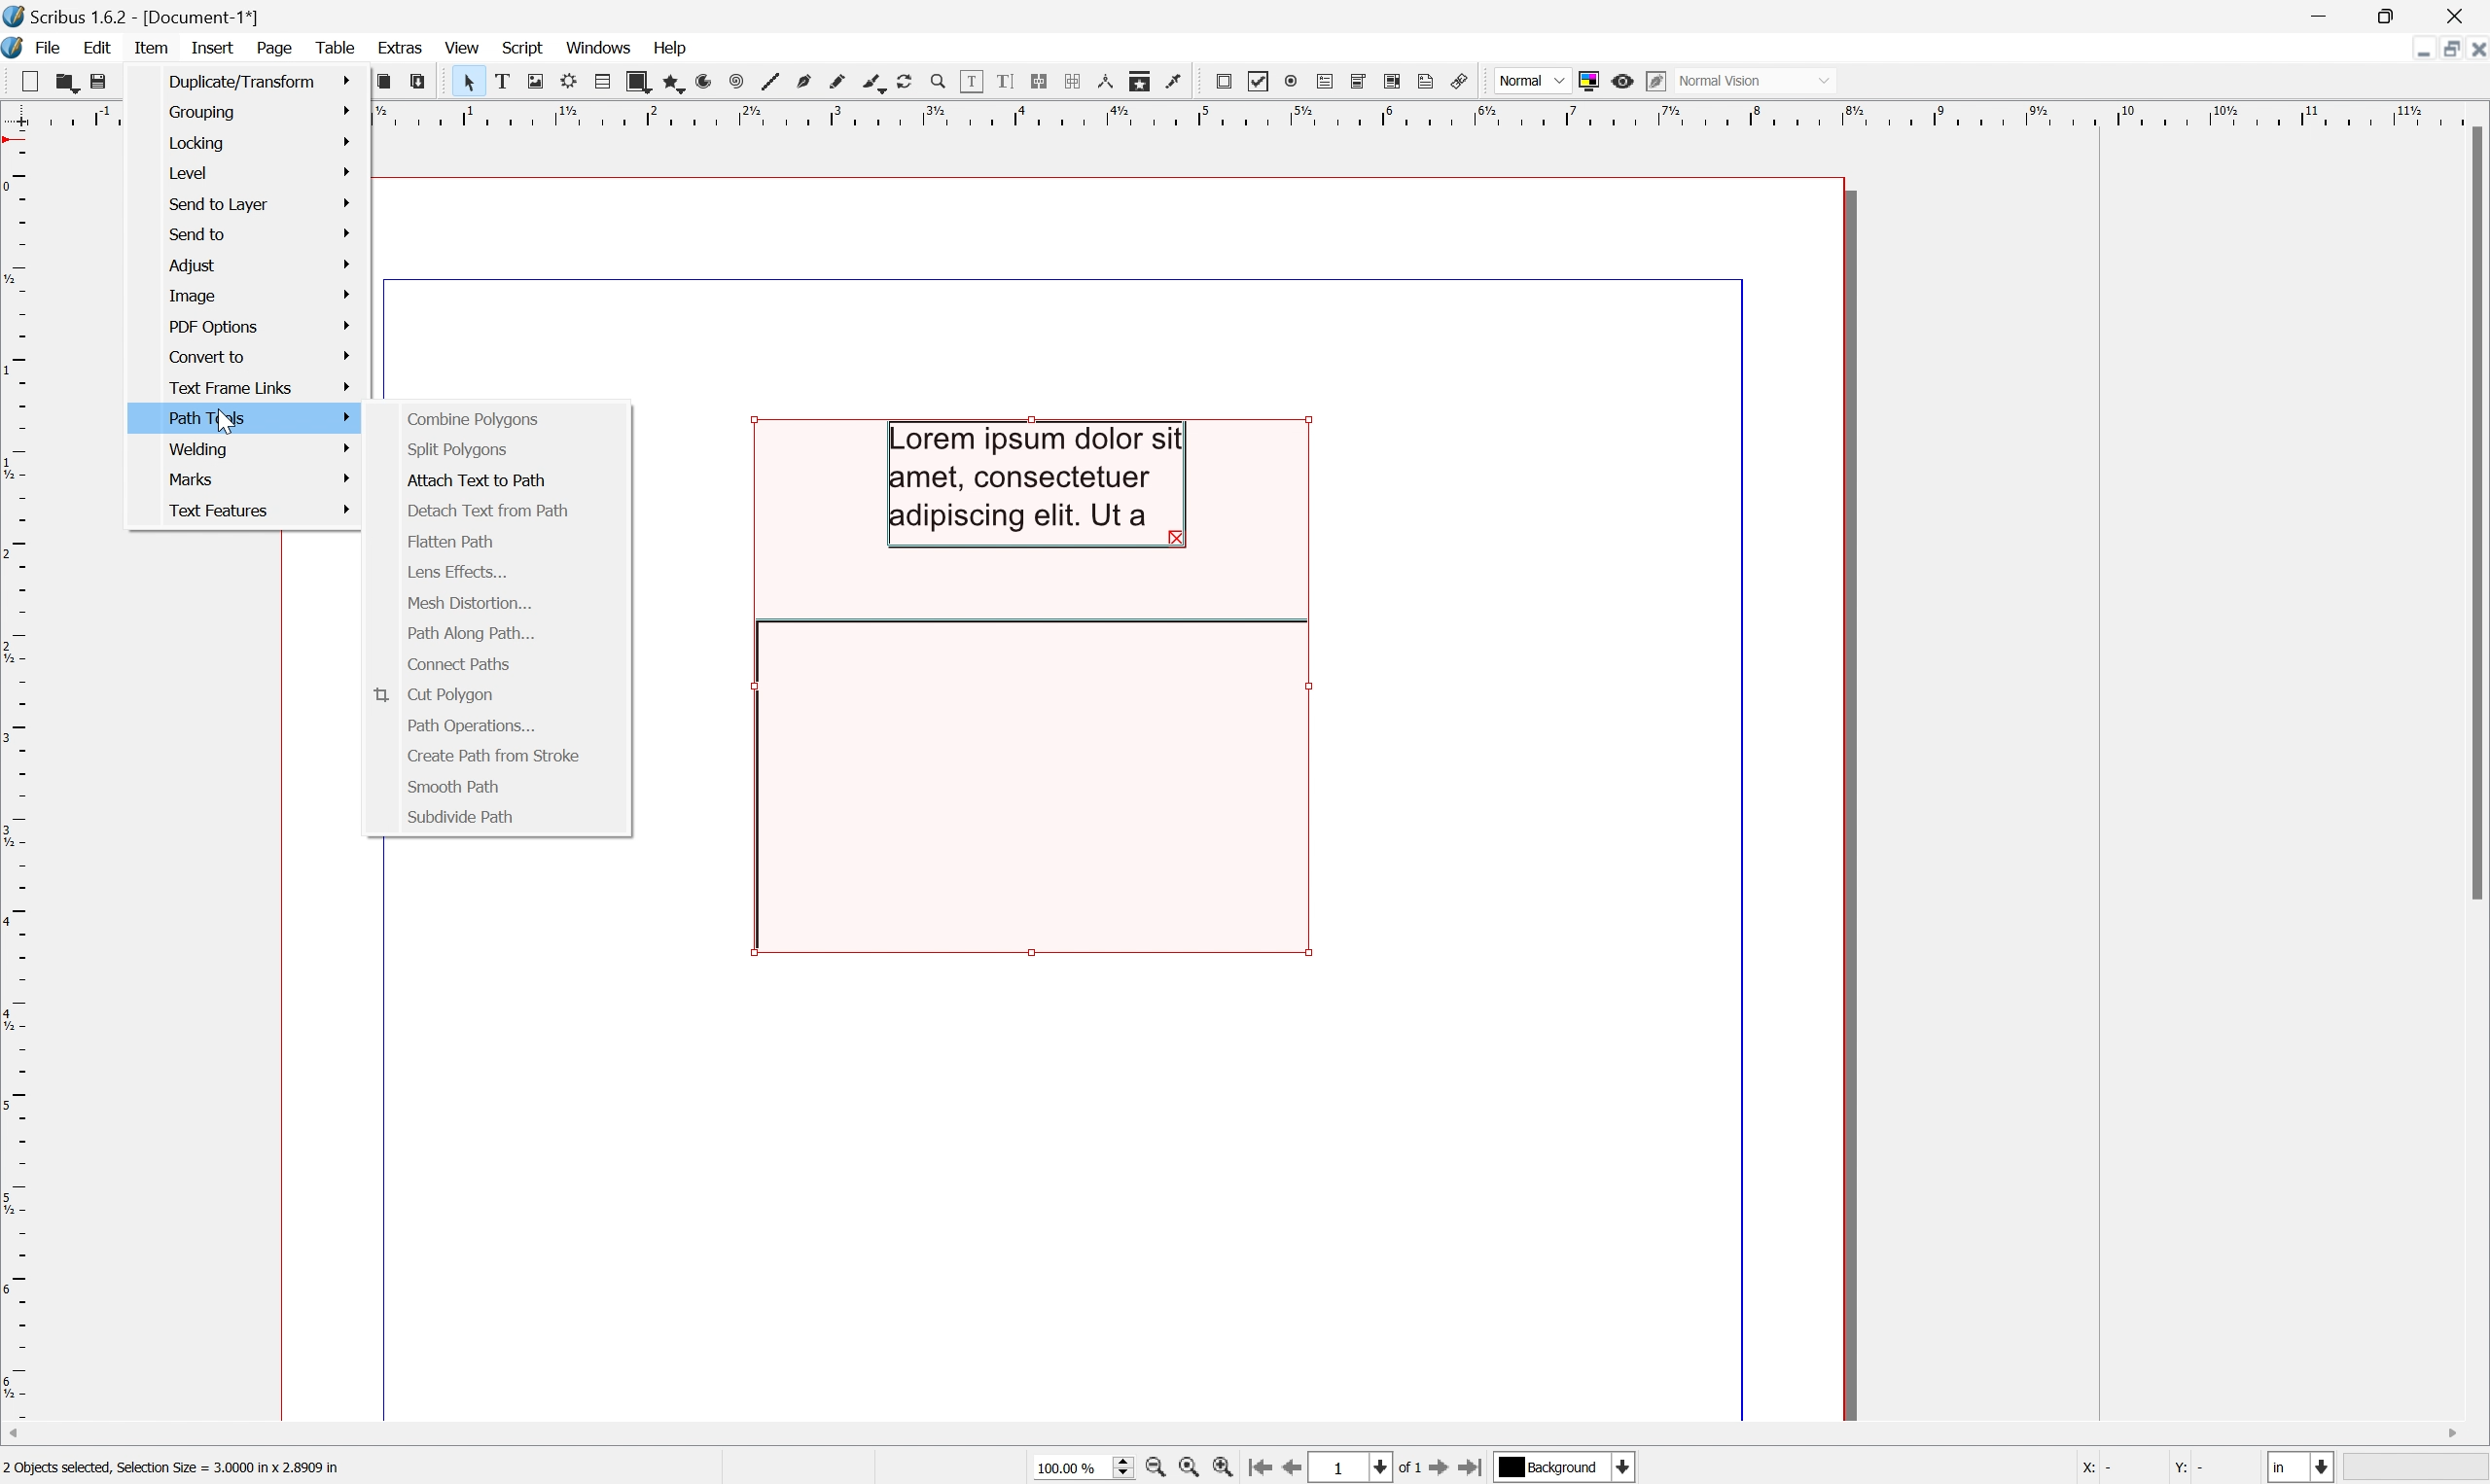  I want to click on Link annotation, so click(1465, 83).